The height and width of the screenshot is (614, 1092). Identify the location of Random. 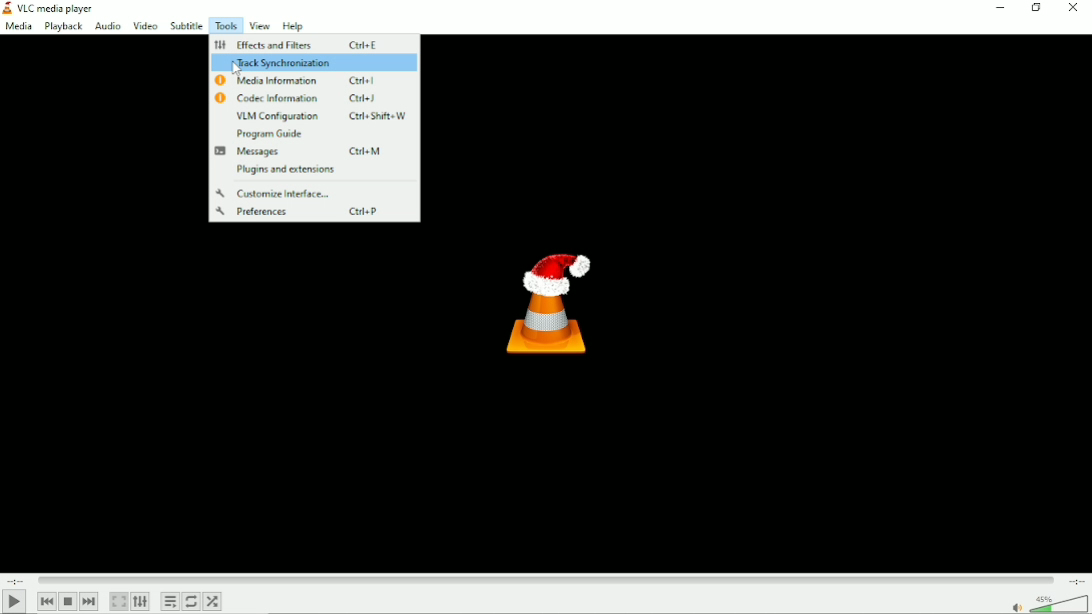
(213, 601).